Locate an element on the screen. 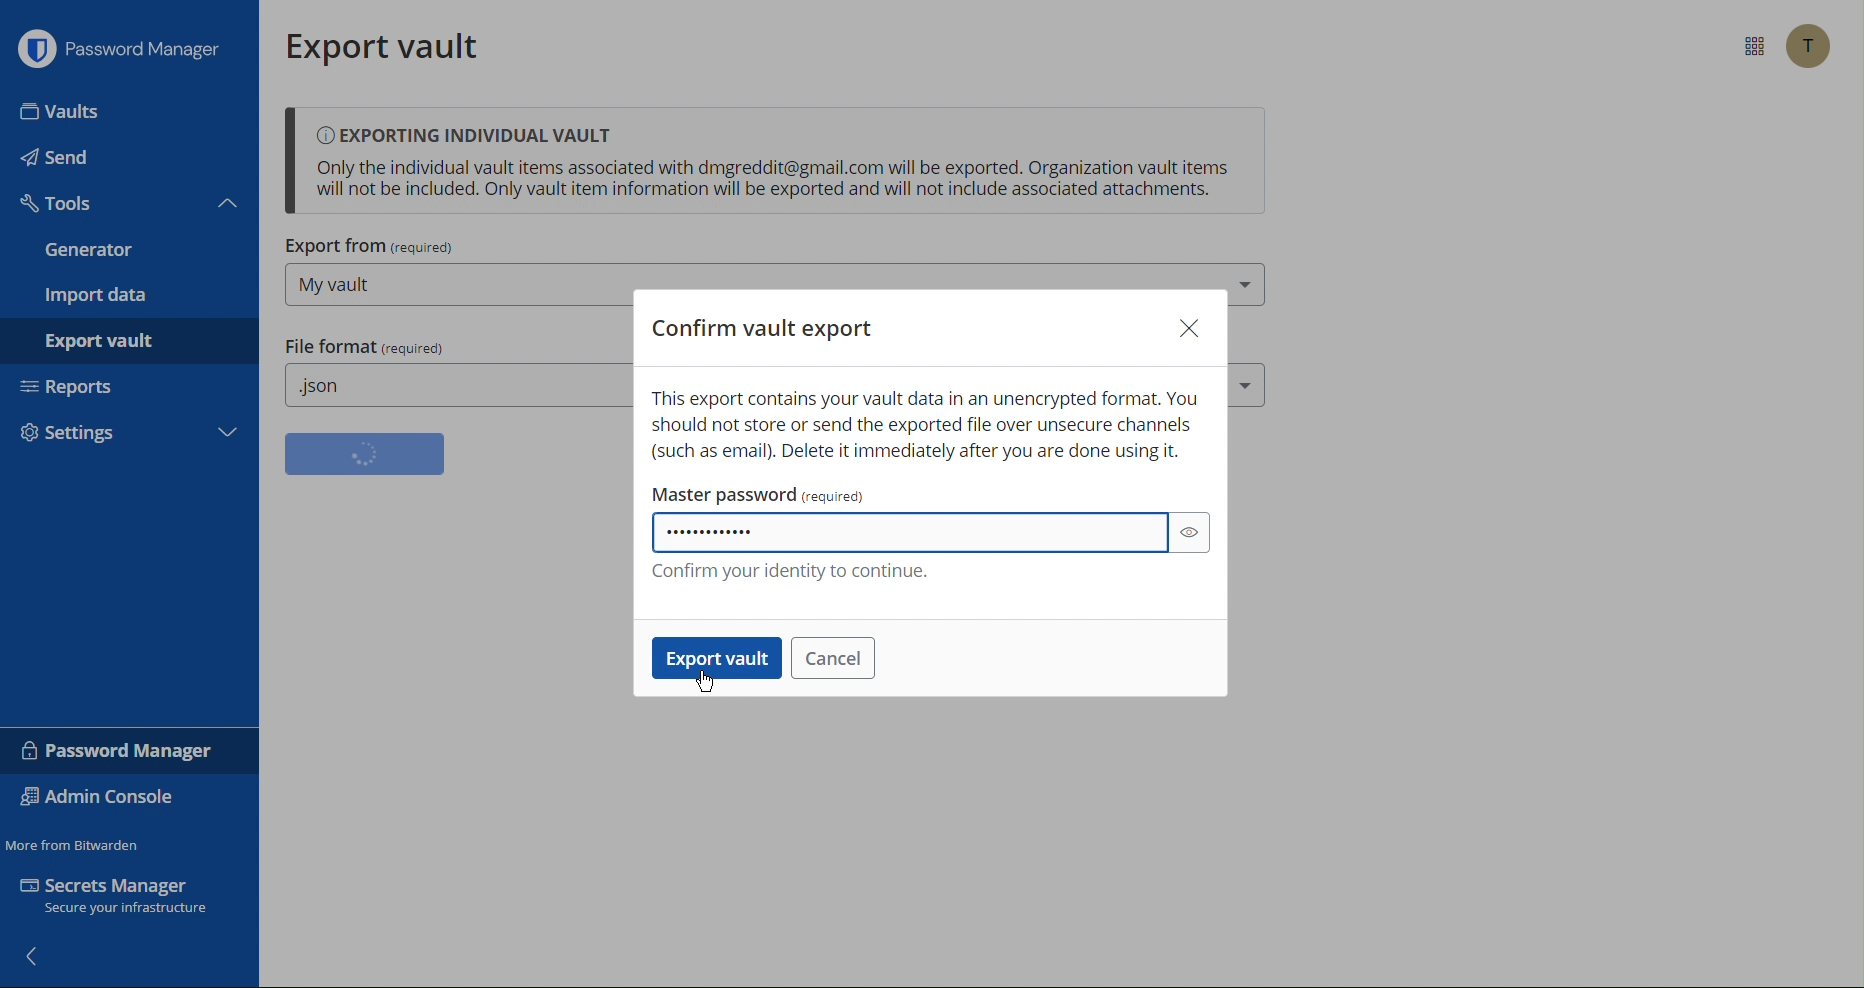 The image size is (1864, 988). Import data is located at coordinates (137, 296).